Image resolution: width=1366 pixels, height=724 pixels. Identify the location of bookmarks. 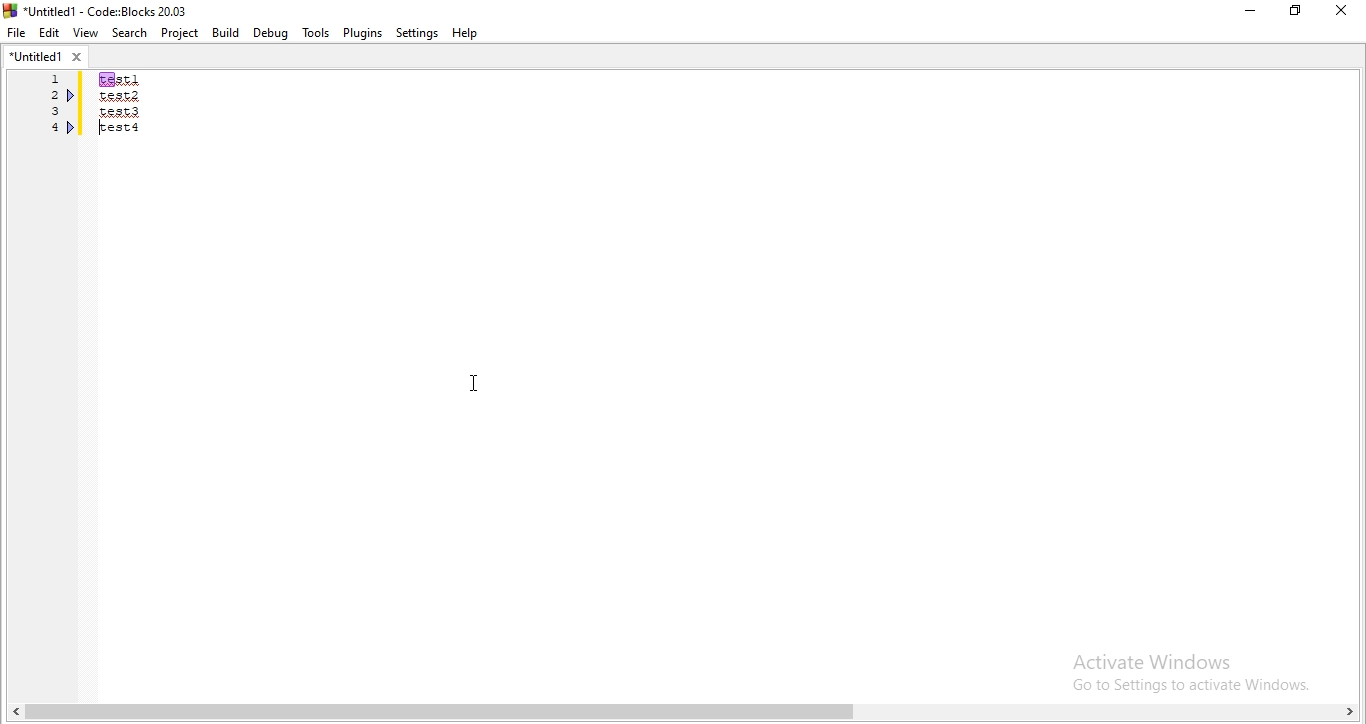
(71, 96).